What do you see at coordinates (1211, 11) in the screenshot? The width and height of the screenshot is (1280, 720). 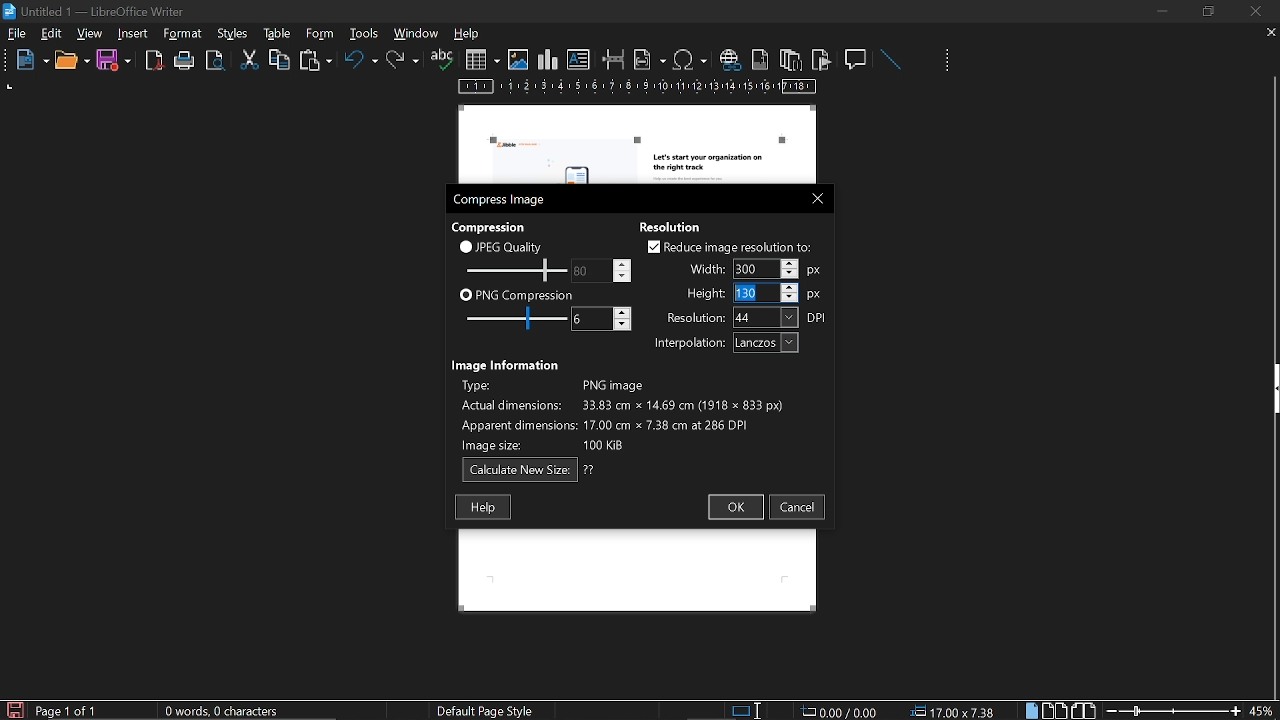 I see `restore down` at bounding box center [1211, 11].